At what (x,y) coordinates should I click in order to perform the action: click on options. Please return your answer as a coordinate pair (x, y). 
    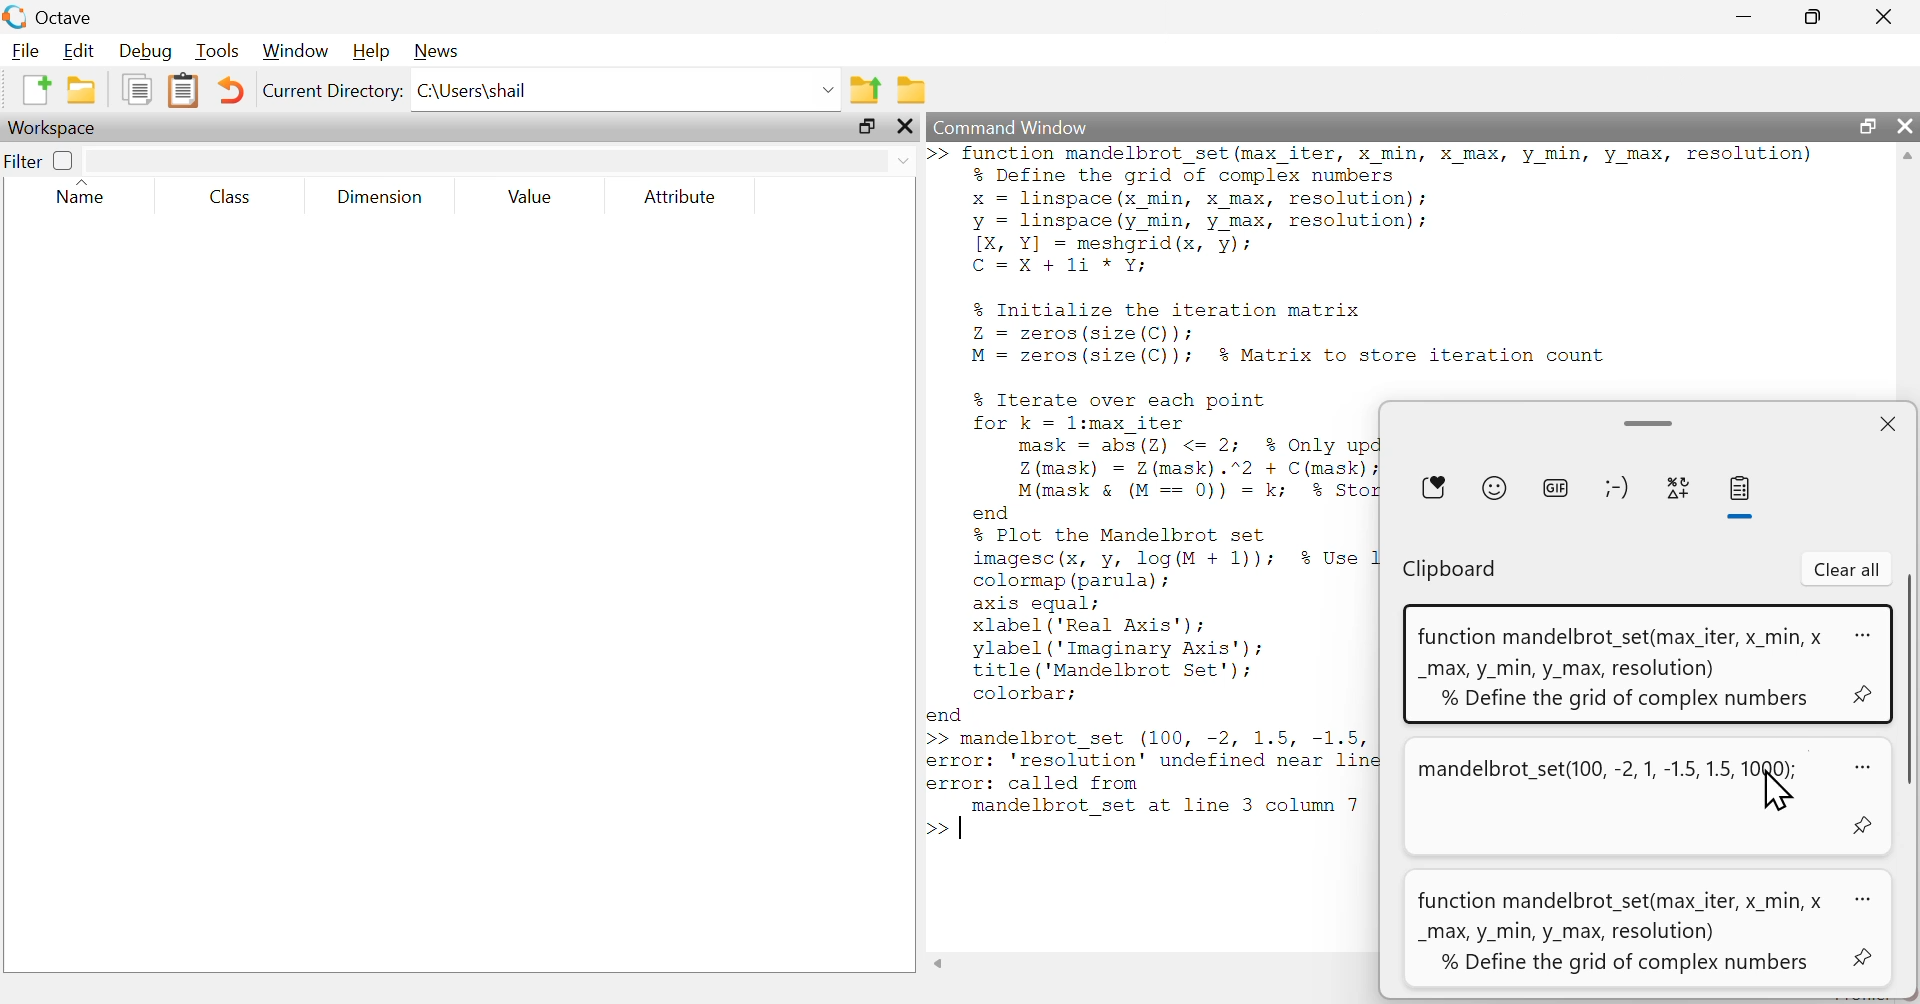
    Looking at the image, I should click on (1864, 768).